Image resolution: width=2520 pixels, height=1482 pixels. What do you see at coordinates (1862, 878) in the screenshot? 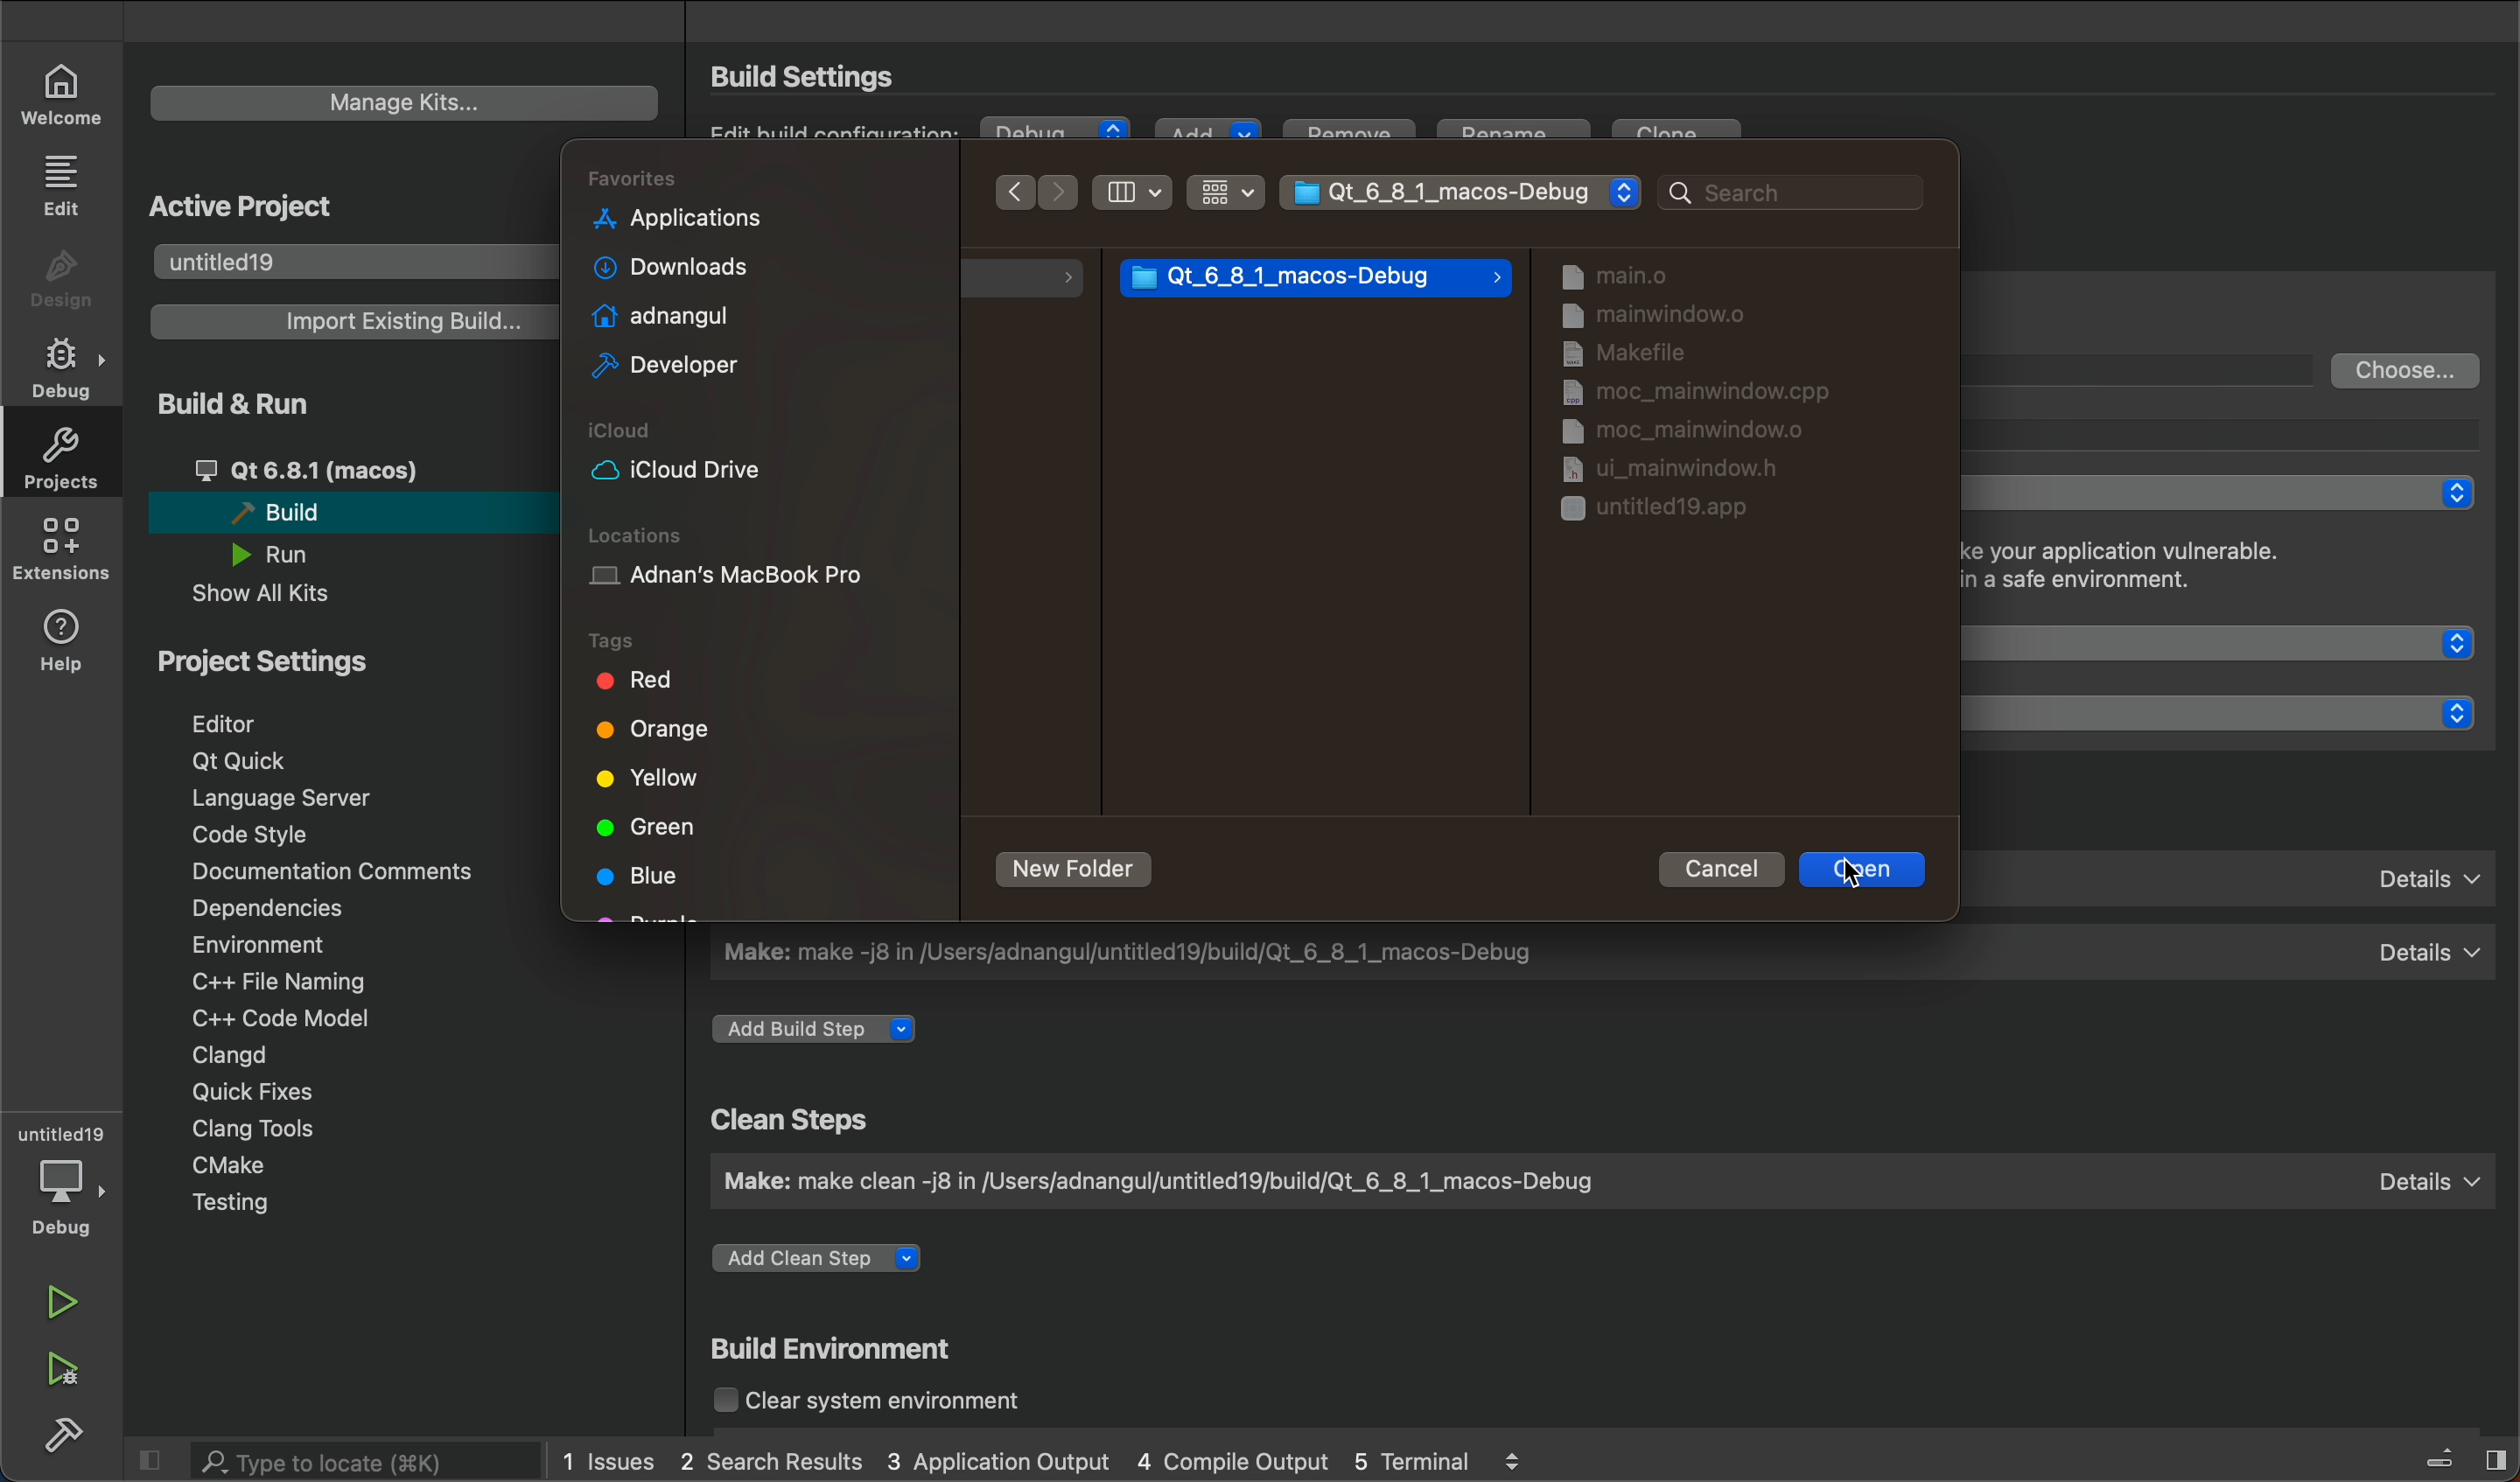
I see `cursor` at bounding box center [1862, 878].